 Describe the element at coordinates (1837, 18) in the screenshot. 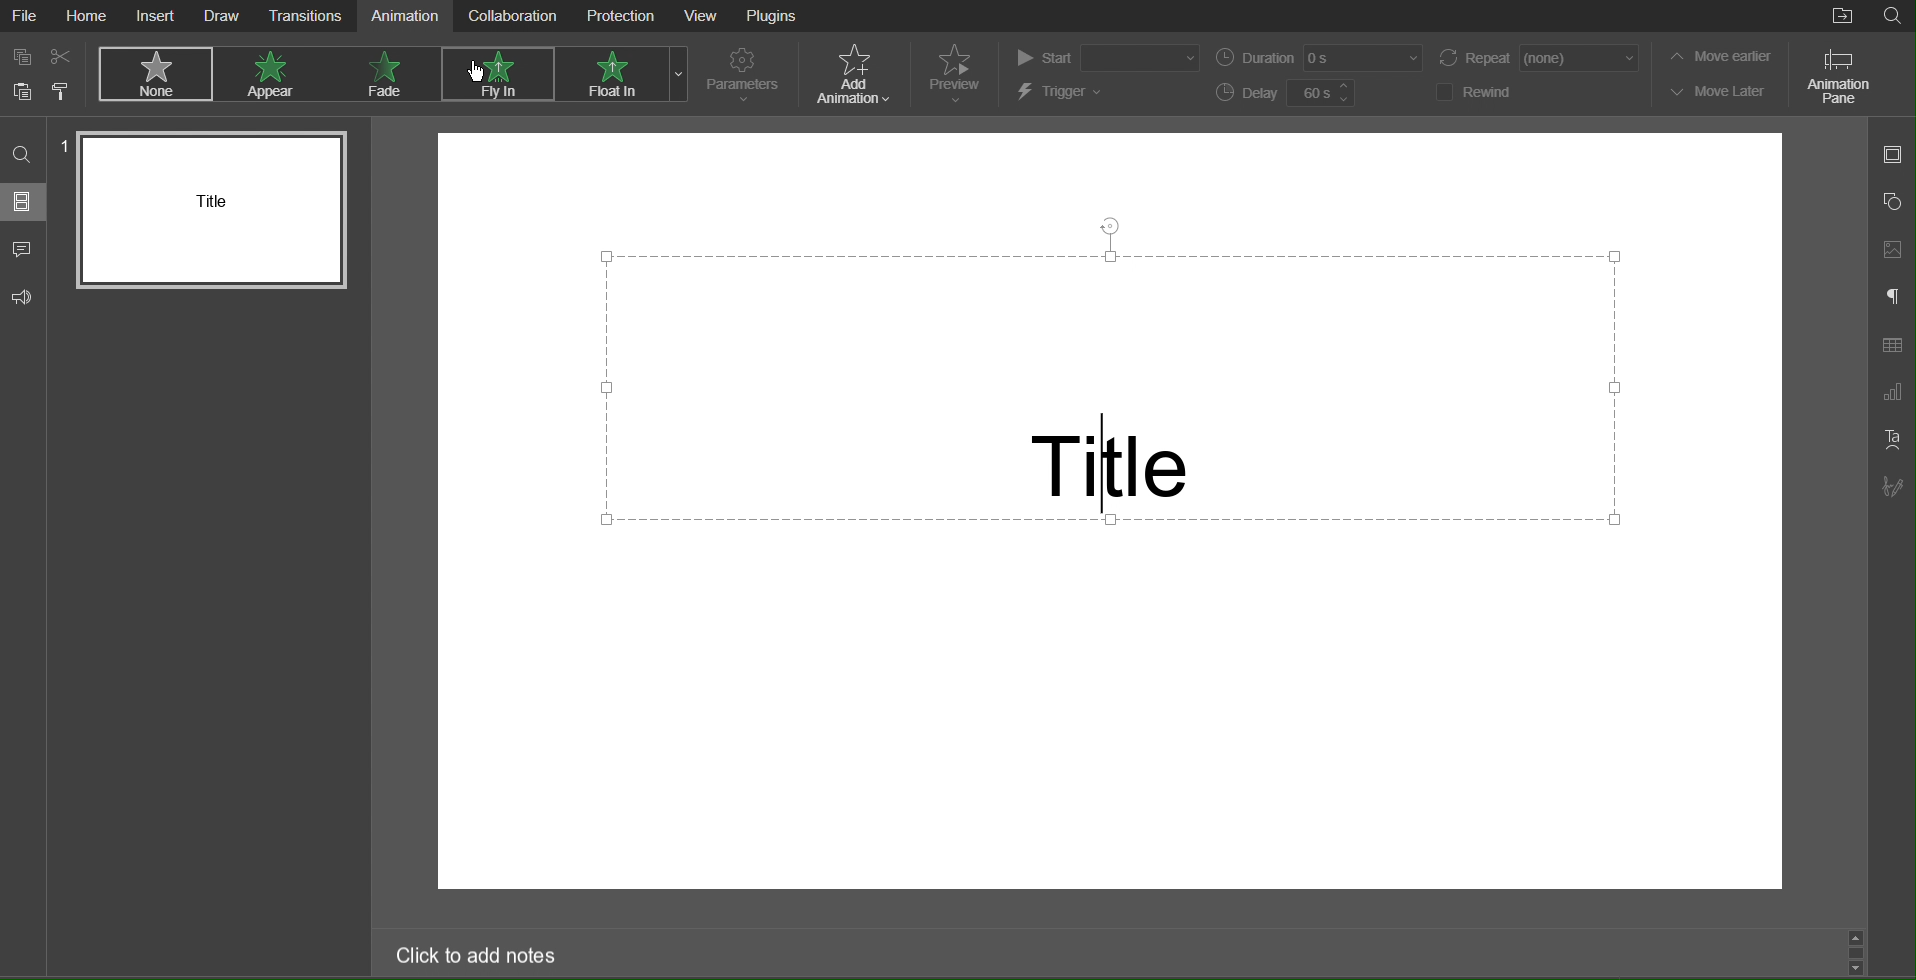

I see `Open File Location` at that location.